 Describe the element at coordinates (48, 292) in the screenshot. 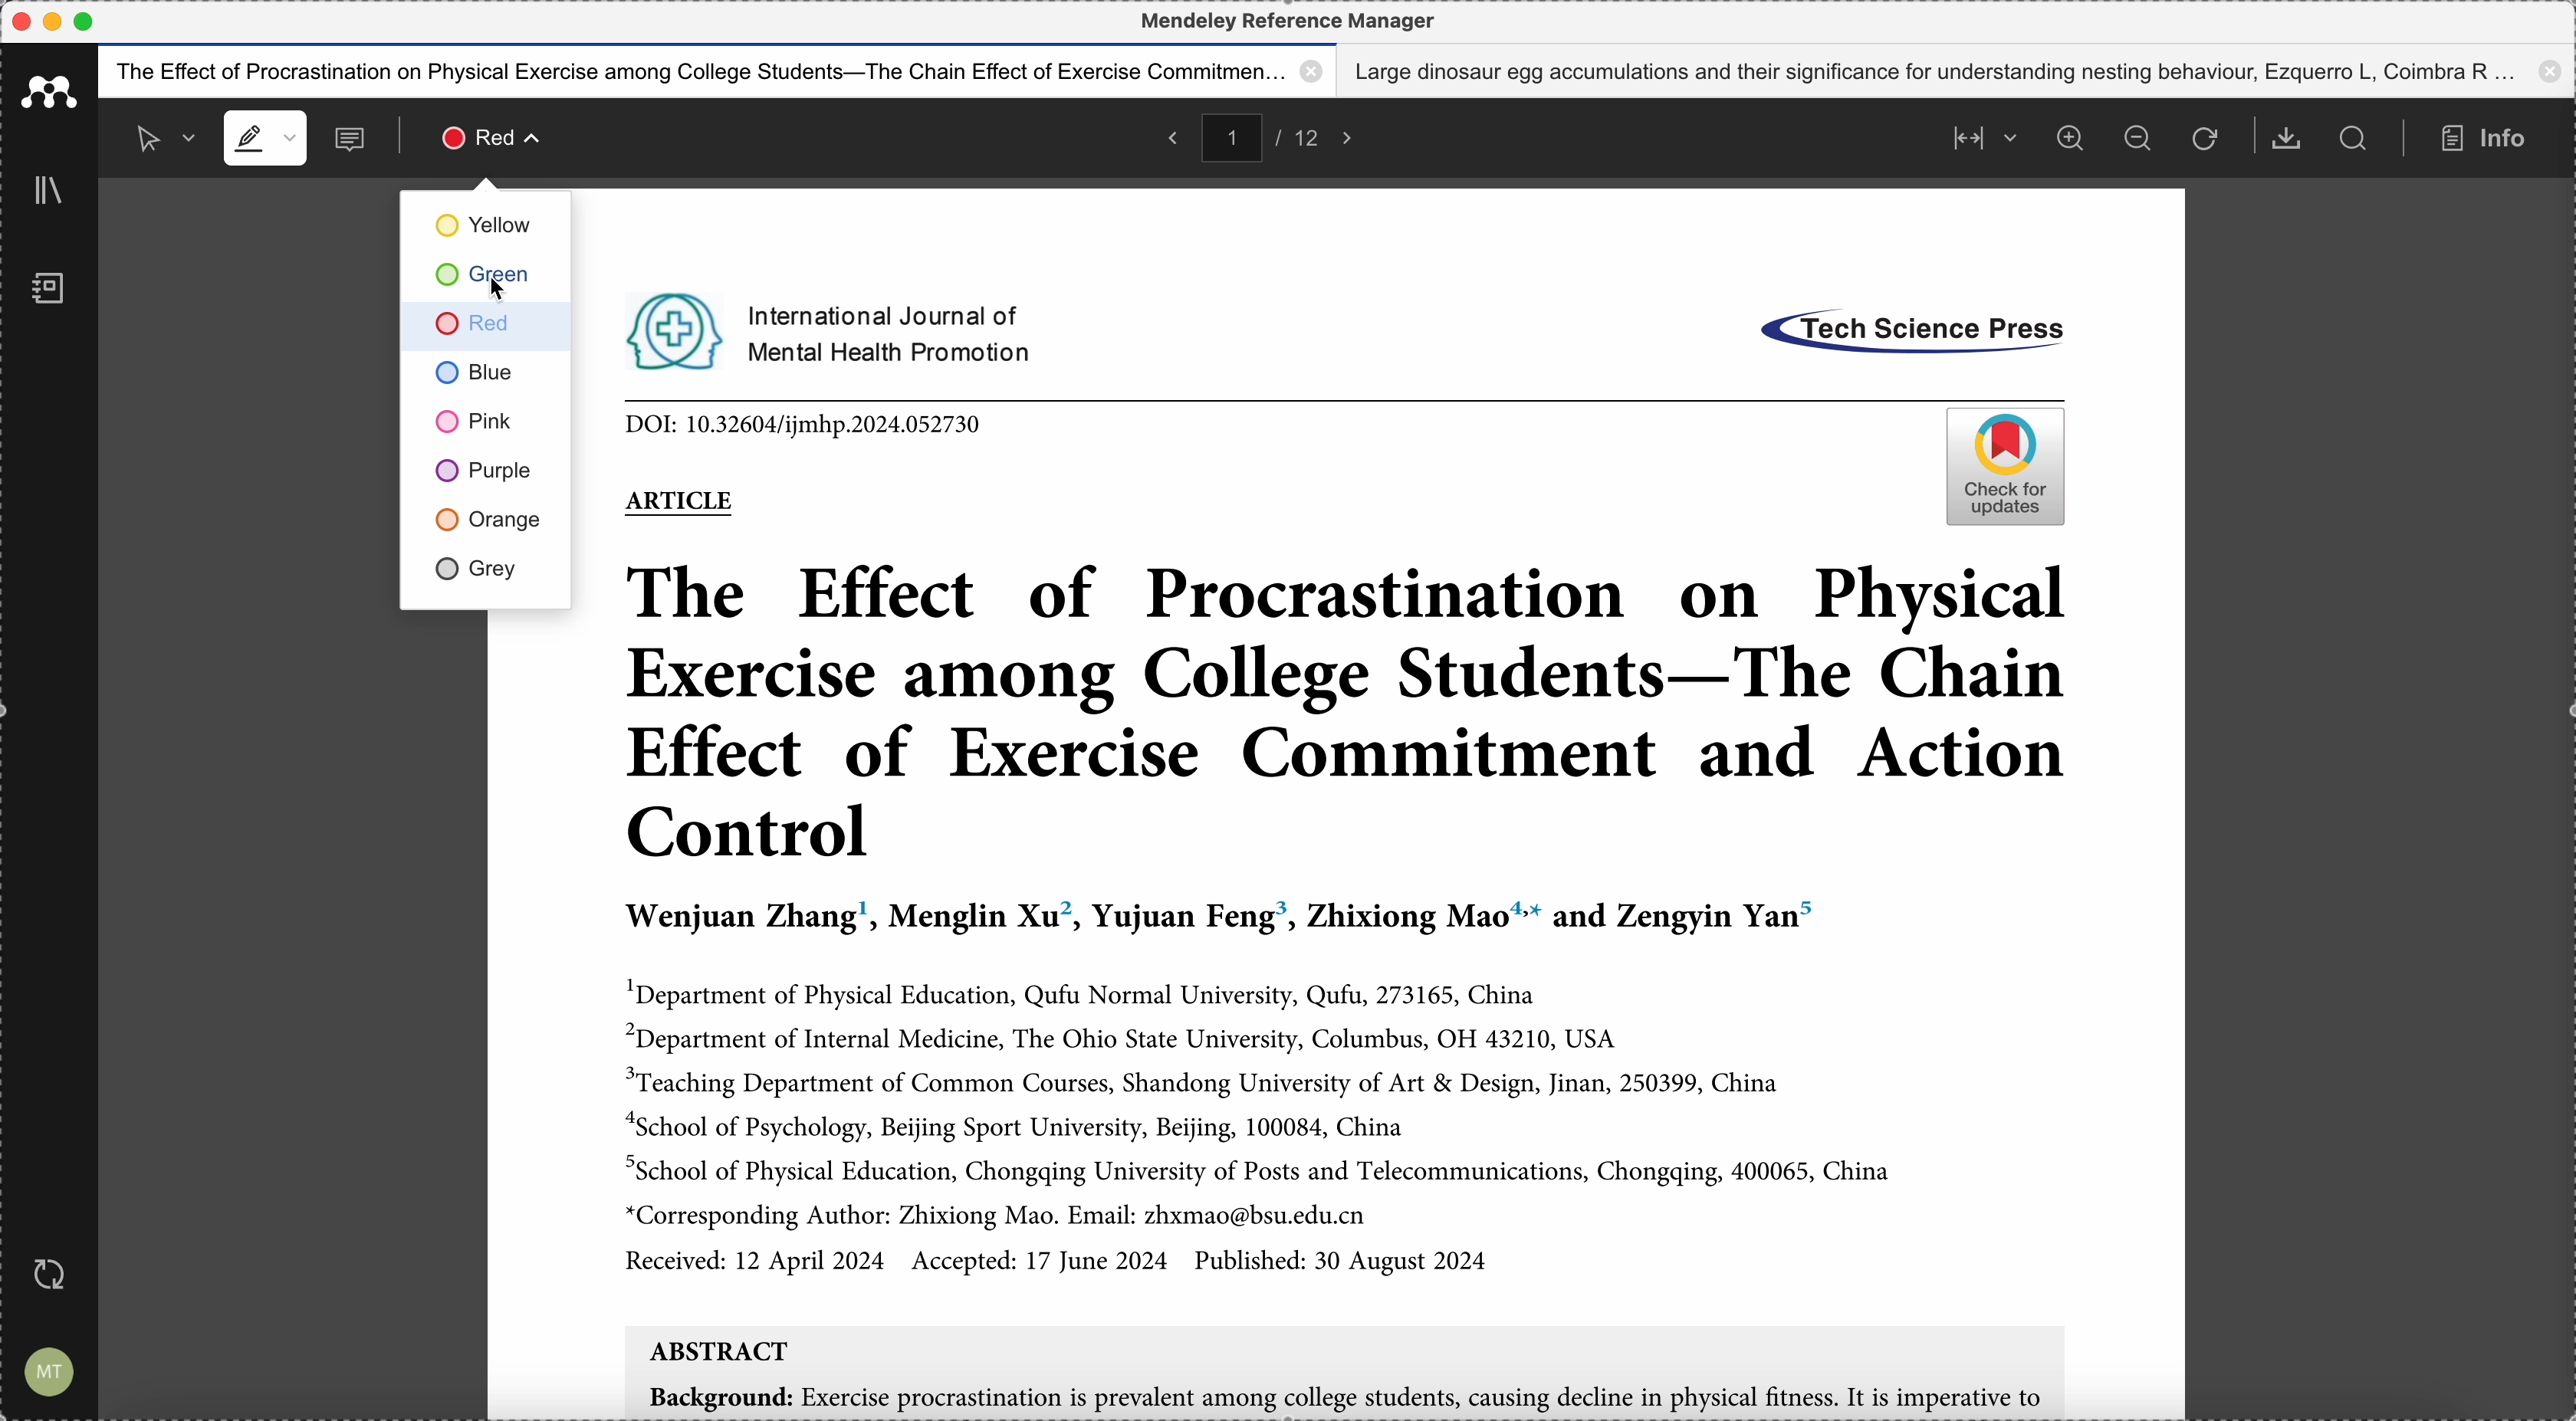

I see `notebook` at that location.